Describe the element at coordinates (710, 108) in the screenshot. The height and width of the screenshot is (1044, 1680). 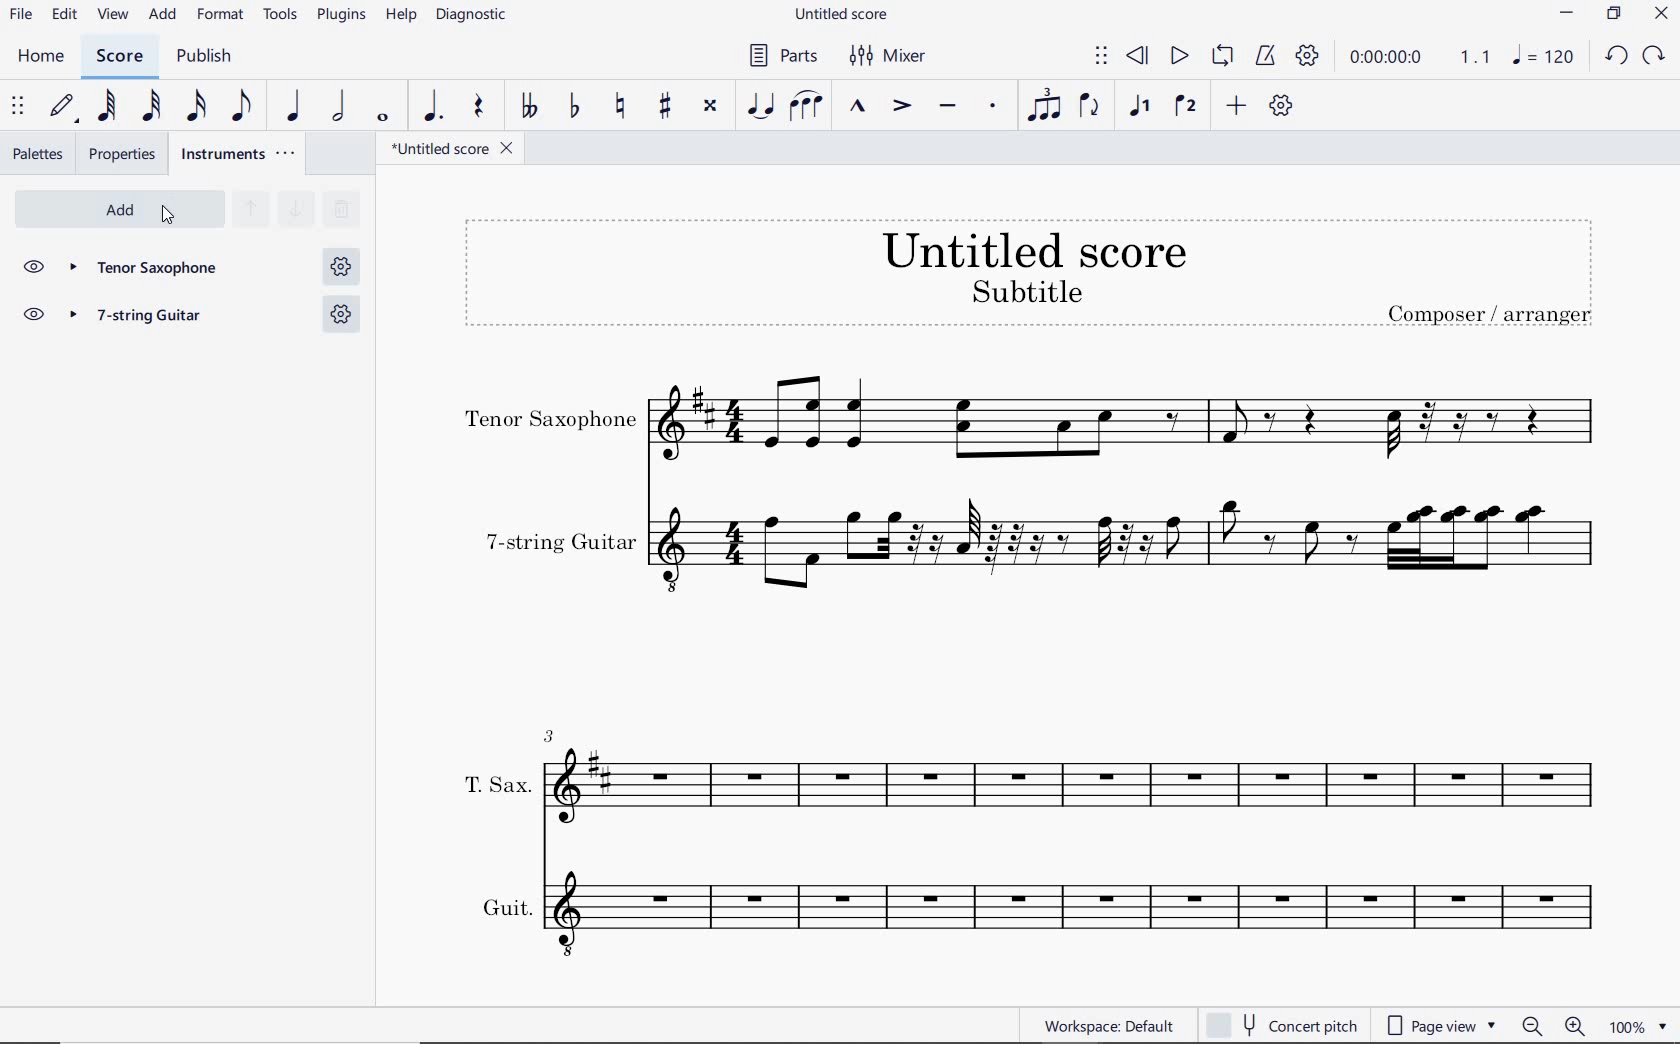
I see `TOGGLE DOUBLE-SHARP` at that location.